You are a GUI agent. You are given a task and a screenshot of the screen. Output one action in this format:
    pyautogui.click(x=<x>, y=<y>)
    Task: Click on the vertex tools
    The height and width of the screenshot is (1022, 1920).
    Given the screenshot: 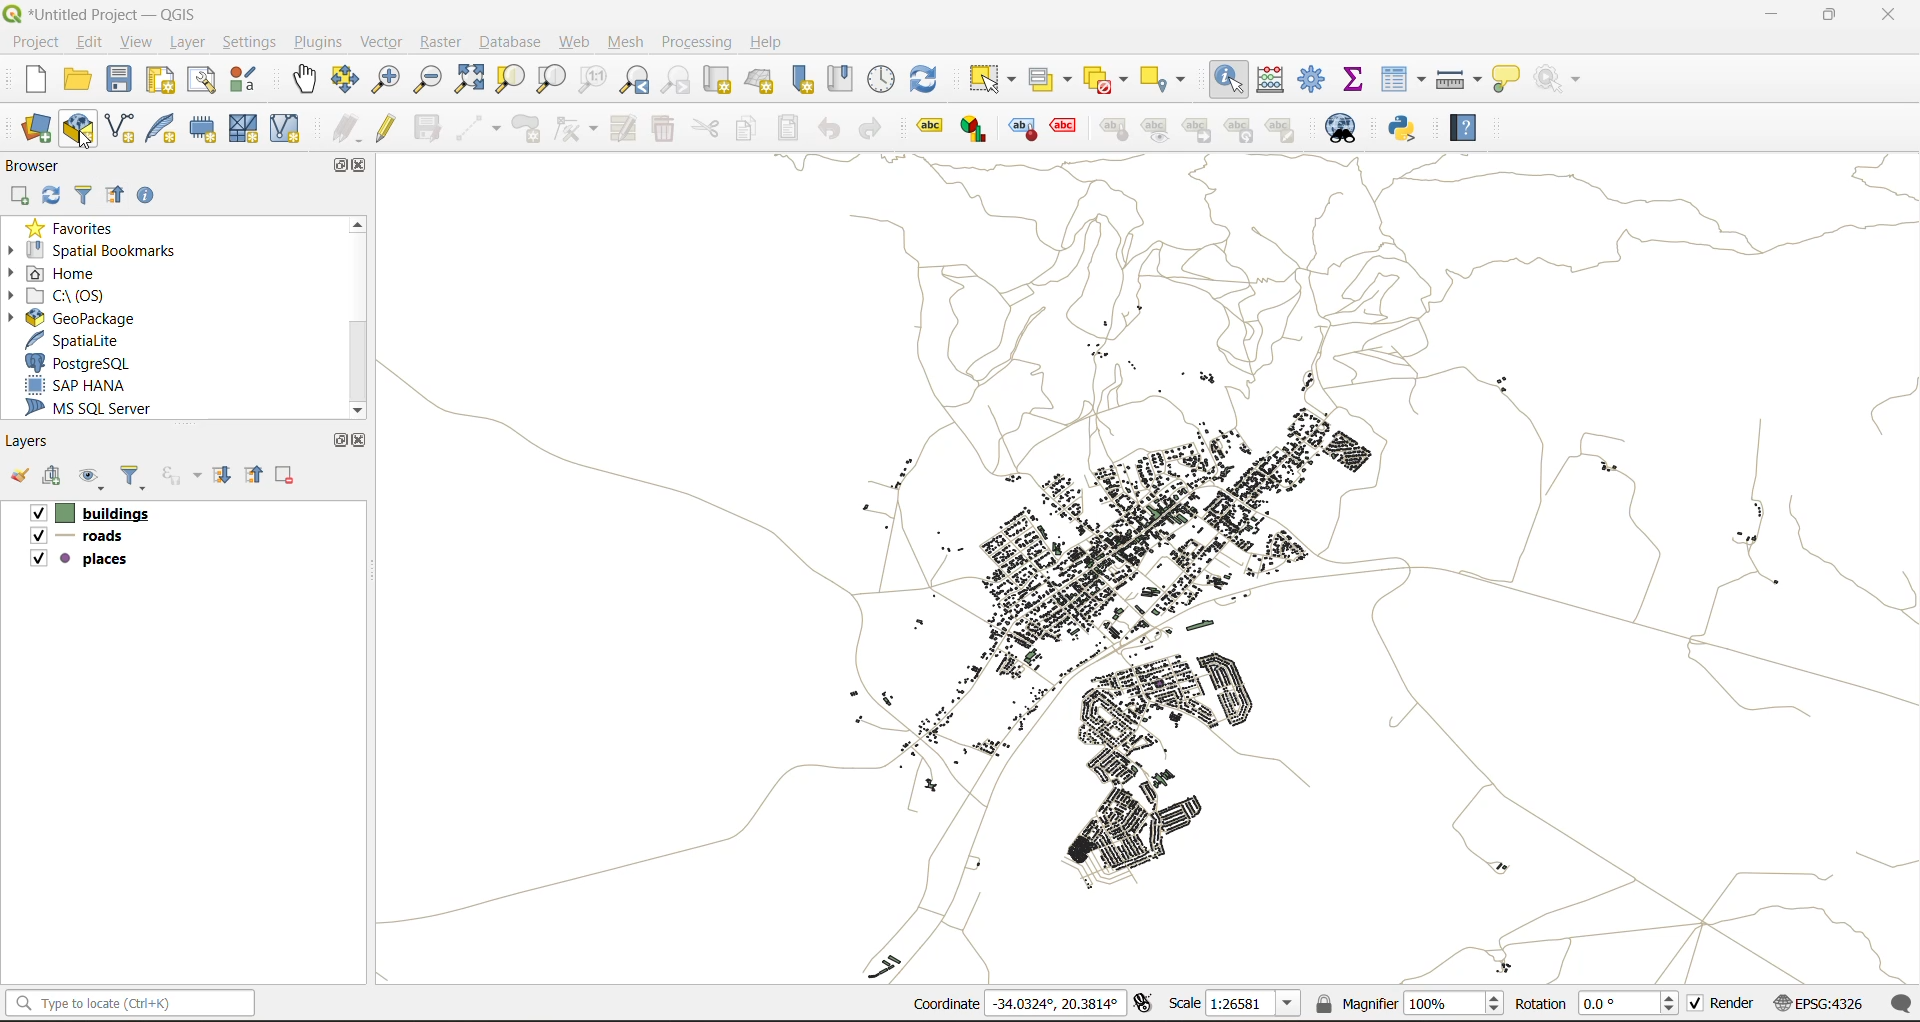 What is the action you would take?
    pyautogui.click(x=576, y=129)
    